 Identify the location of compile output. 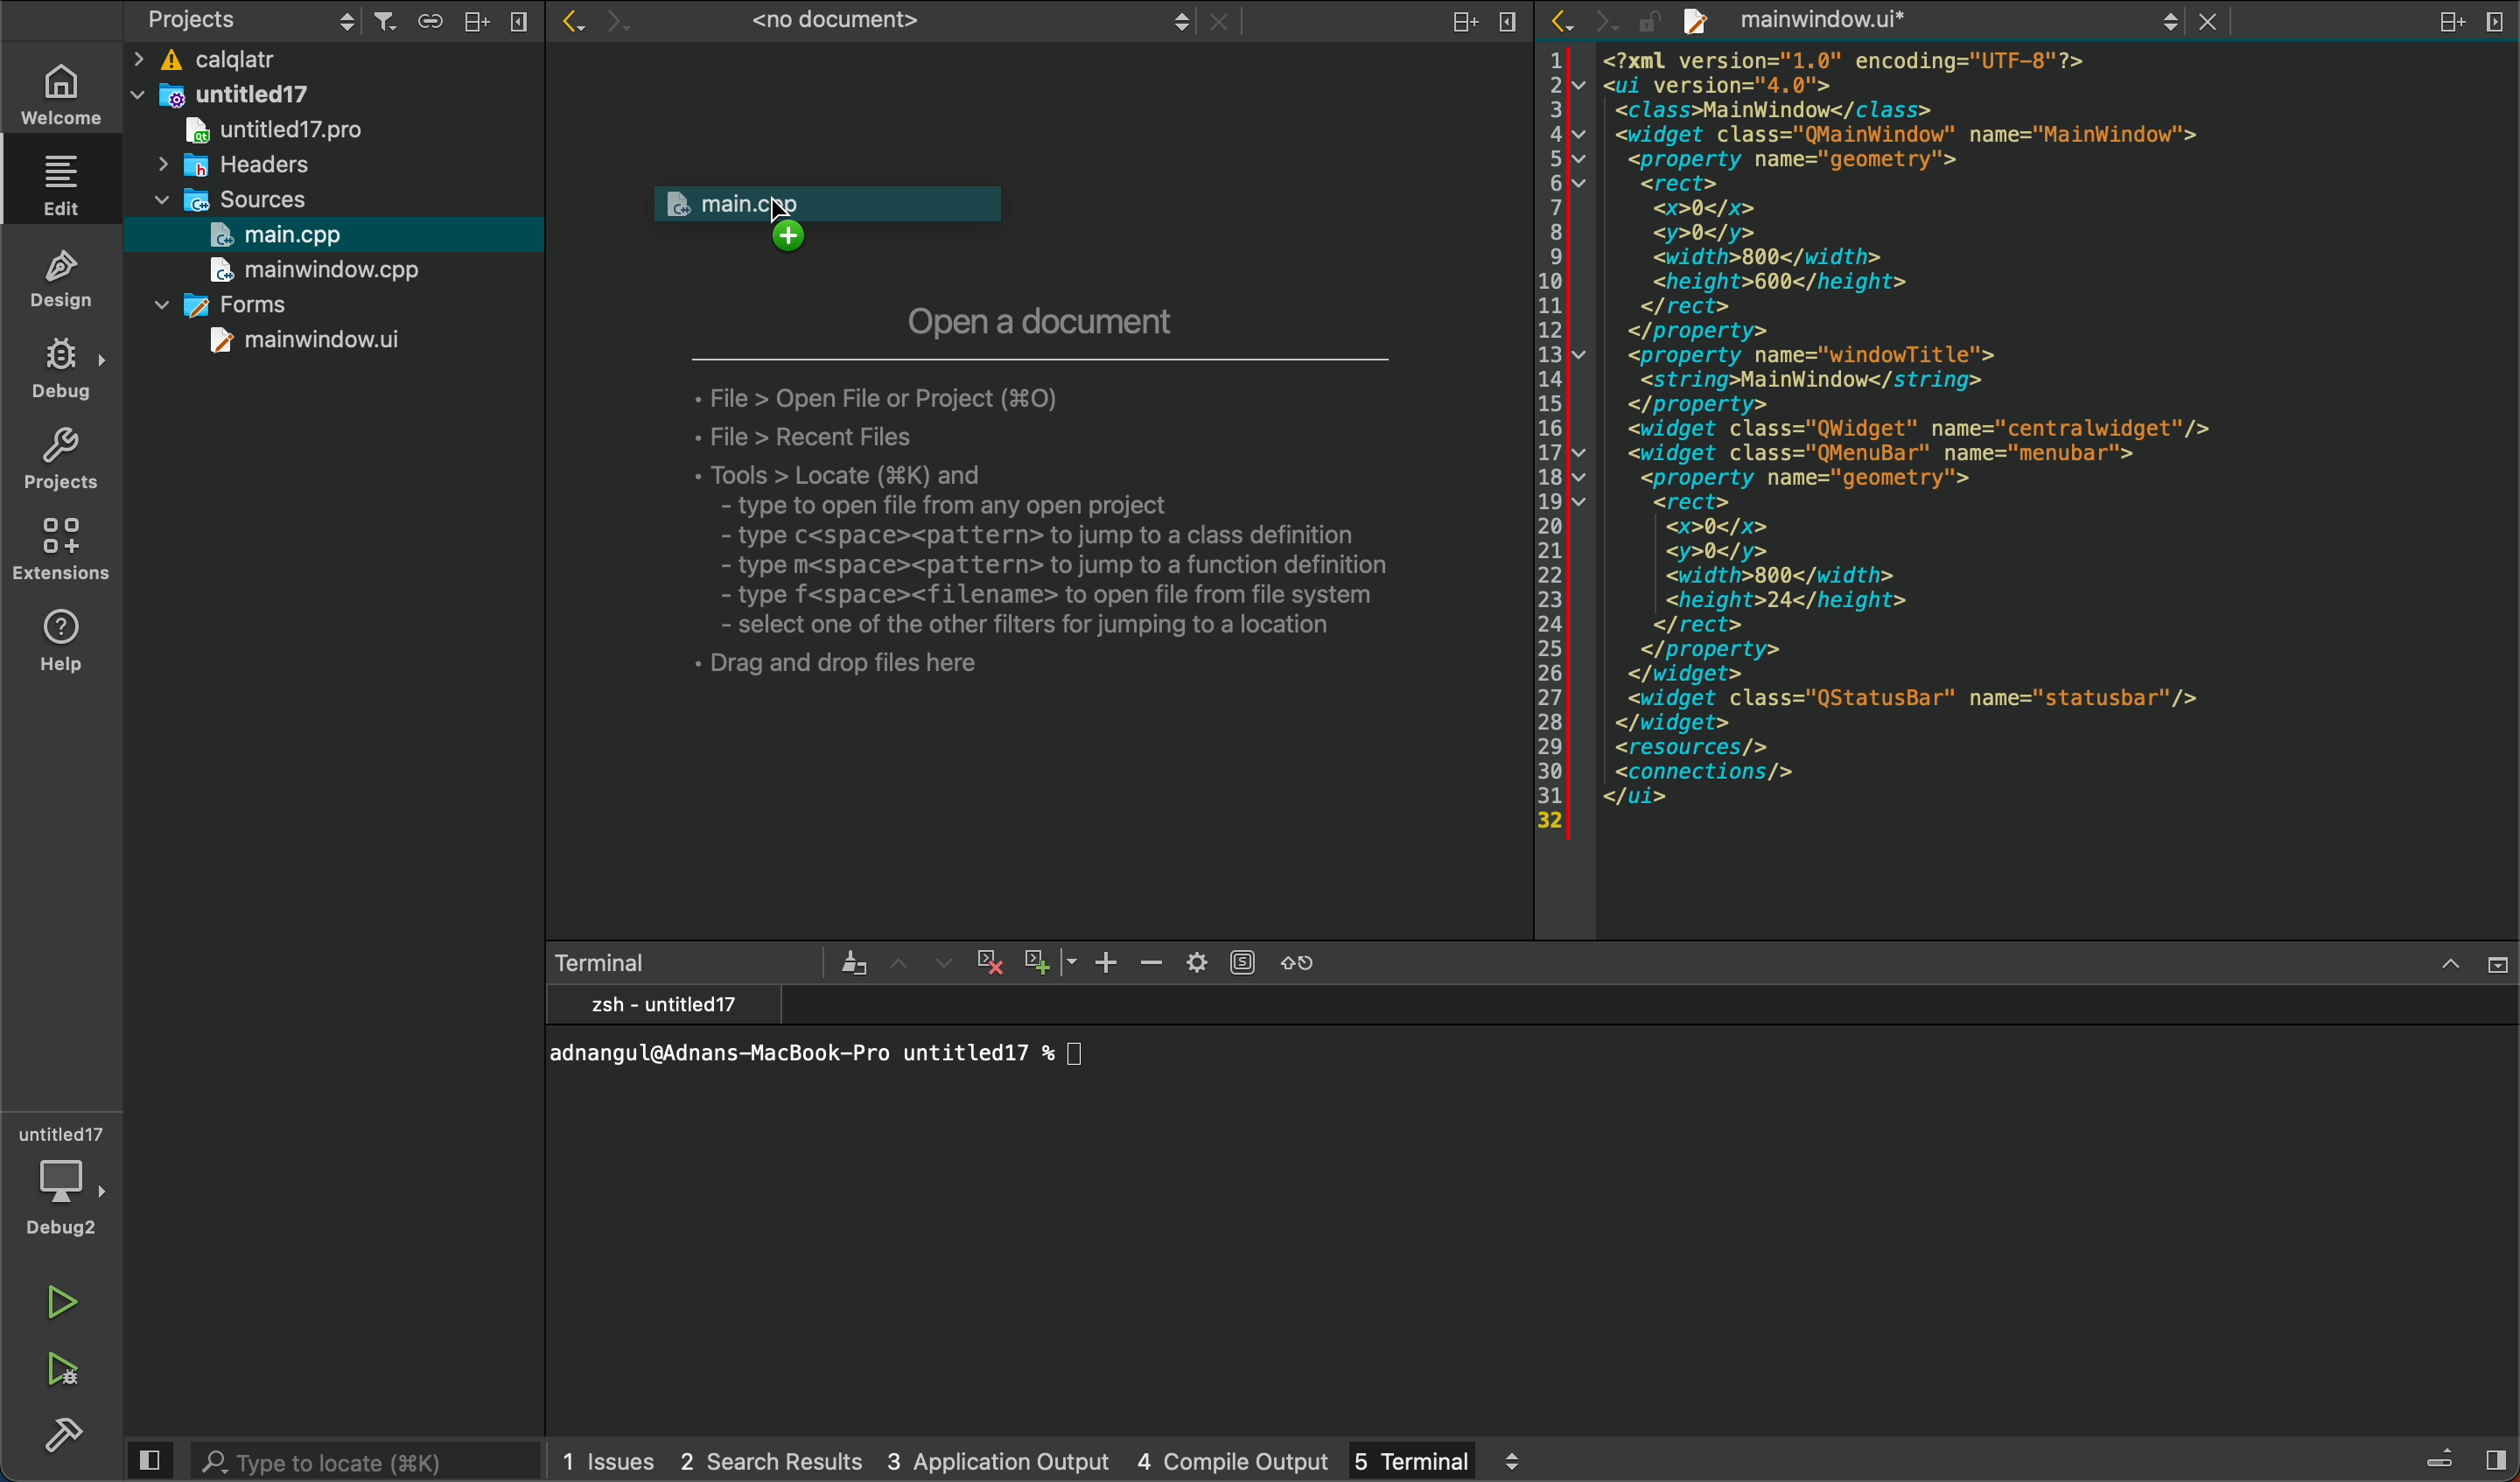
(1236, 1458).